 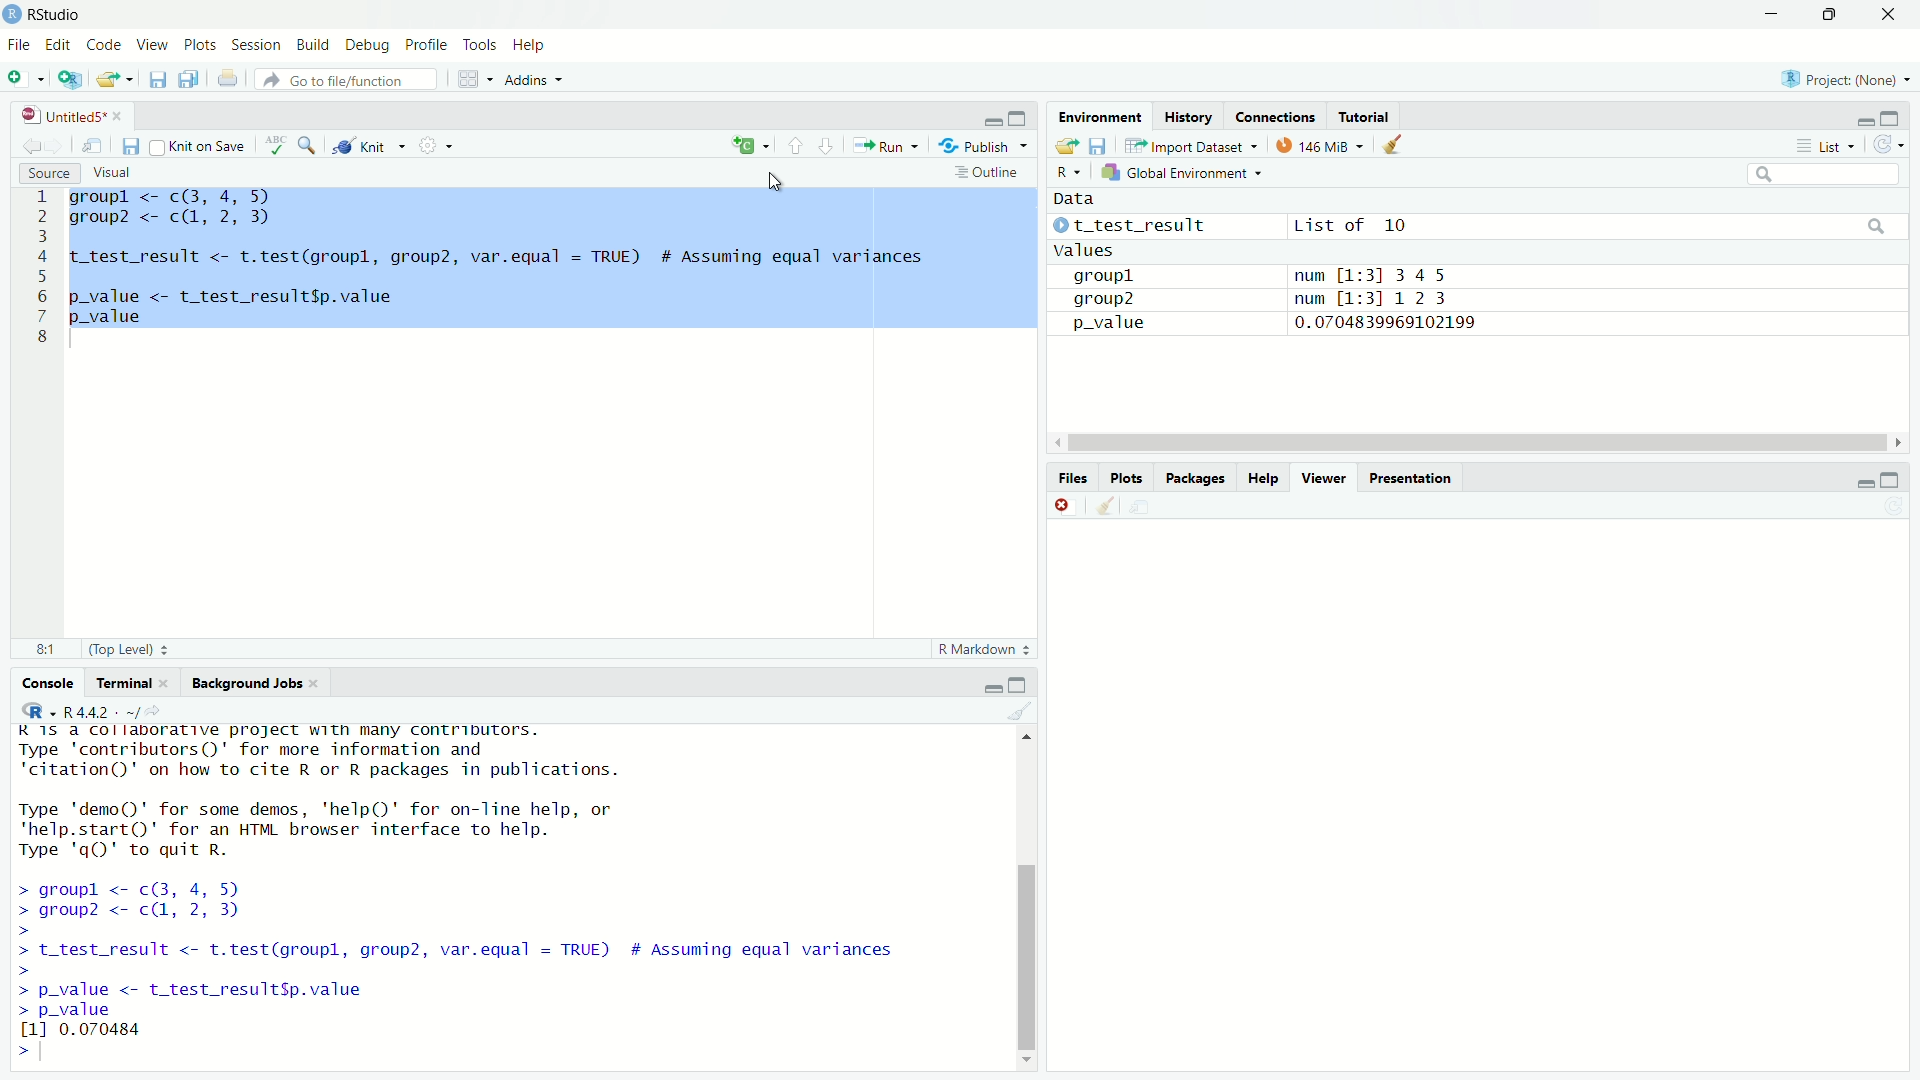 What do you see at coordinates (38, 710) in the screenshot?
I see `RStudio logo` at bounding box center [38, 710].